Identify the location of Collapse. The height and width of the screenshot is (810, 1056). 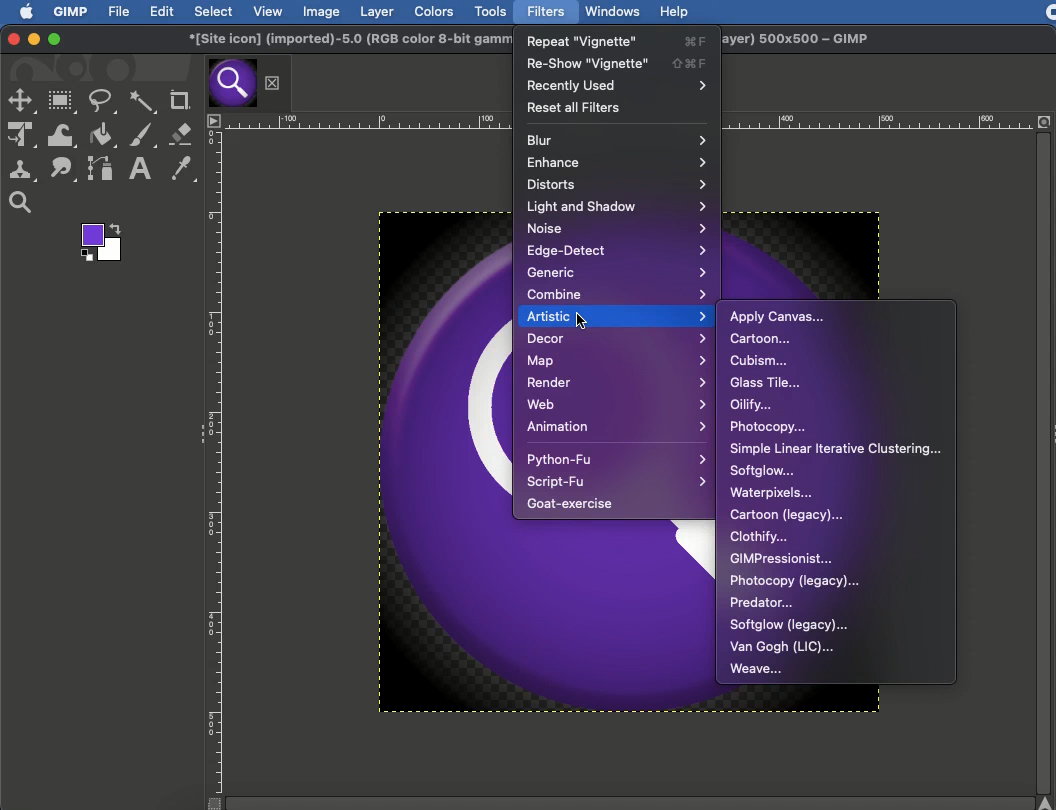
(199, 430).